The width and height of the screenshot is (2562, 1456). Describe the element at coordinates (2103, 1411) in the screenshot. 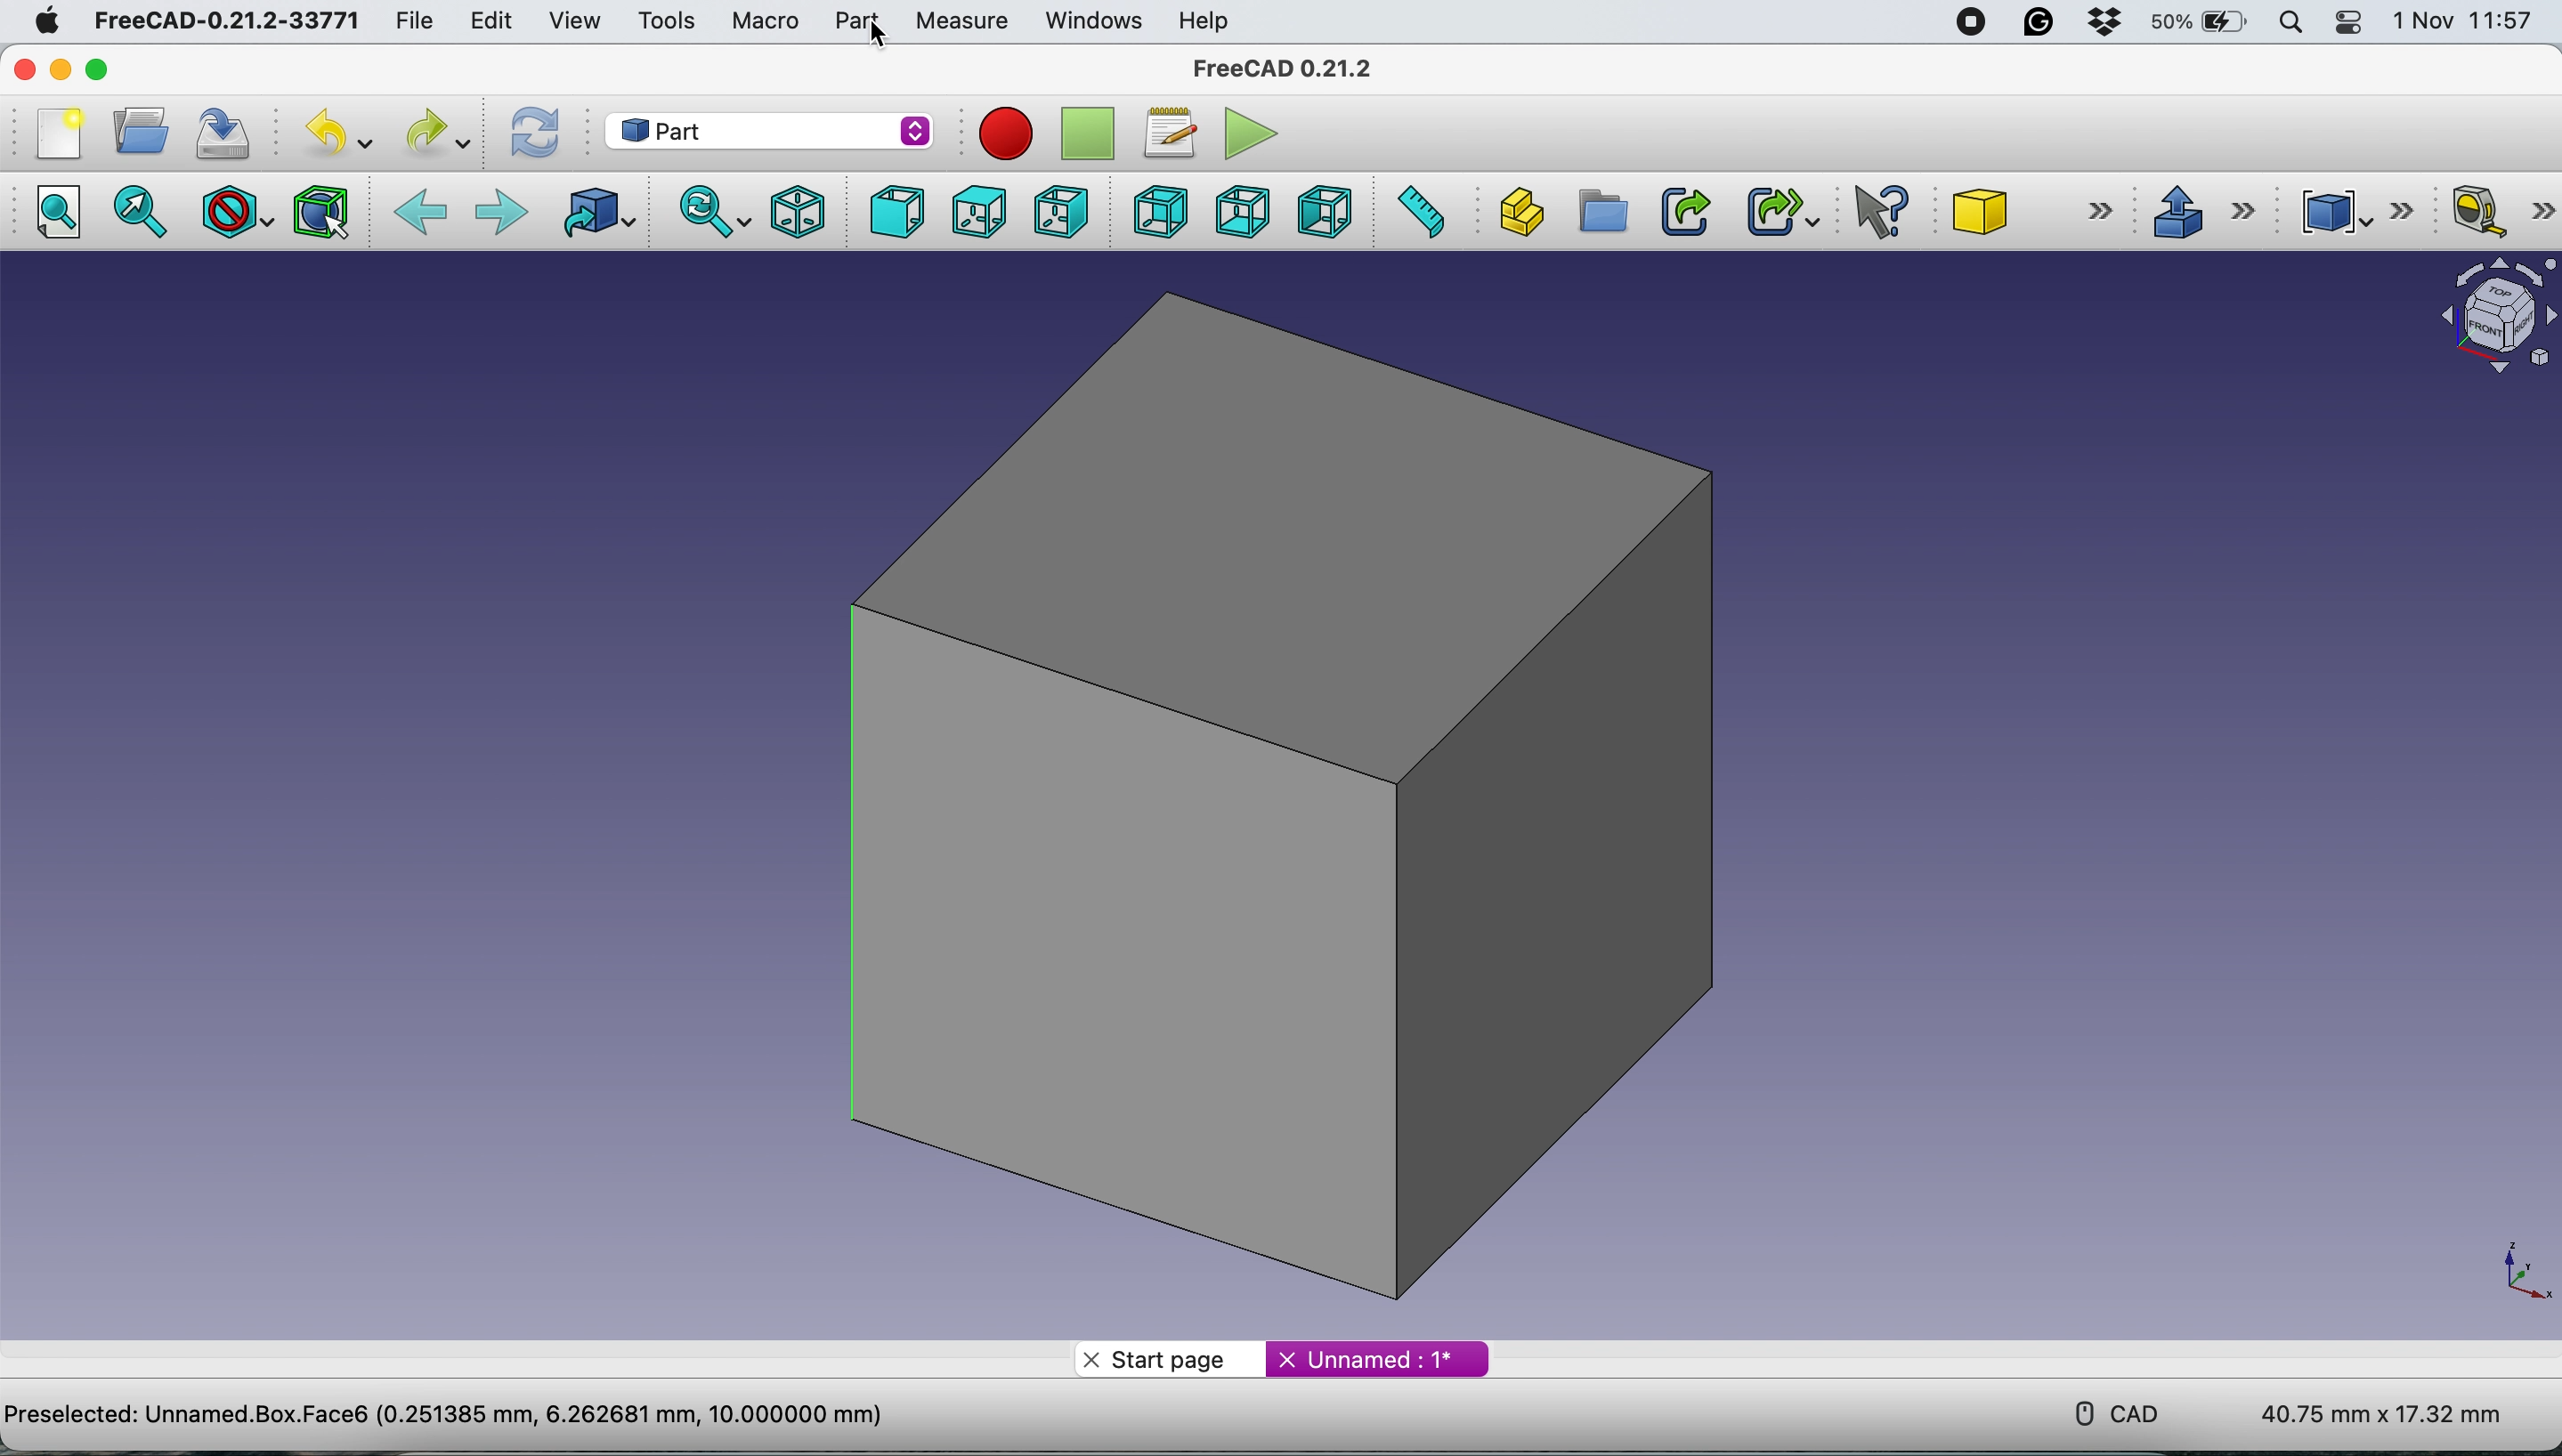

I see `cad` at that location.